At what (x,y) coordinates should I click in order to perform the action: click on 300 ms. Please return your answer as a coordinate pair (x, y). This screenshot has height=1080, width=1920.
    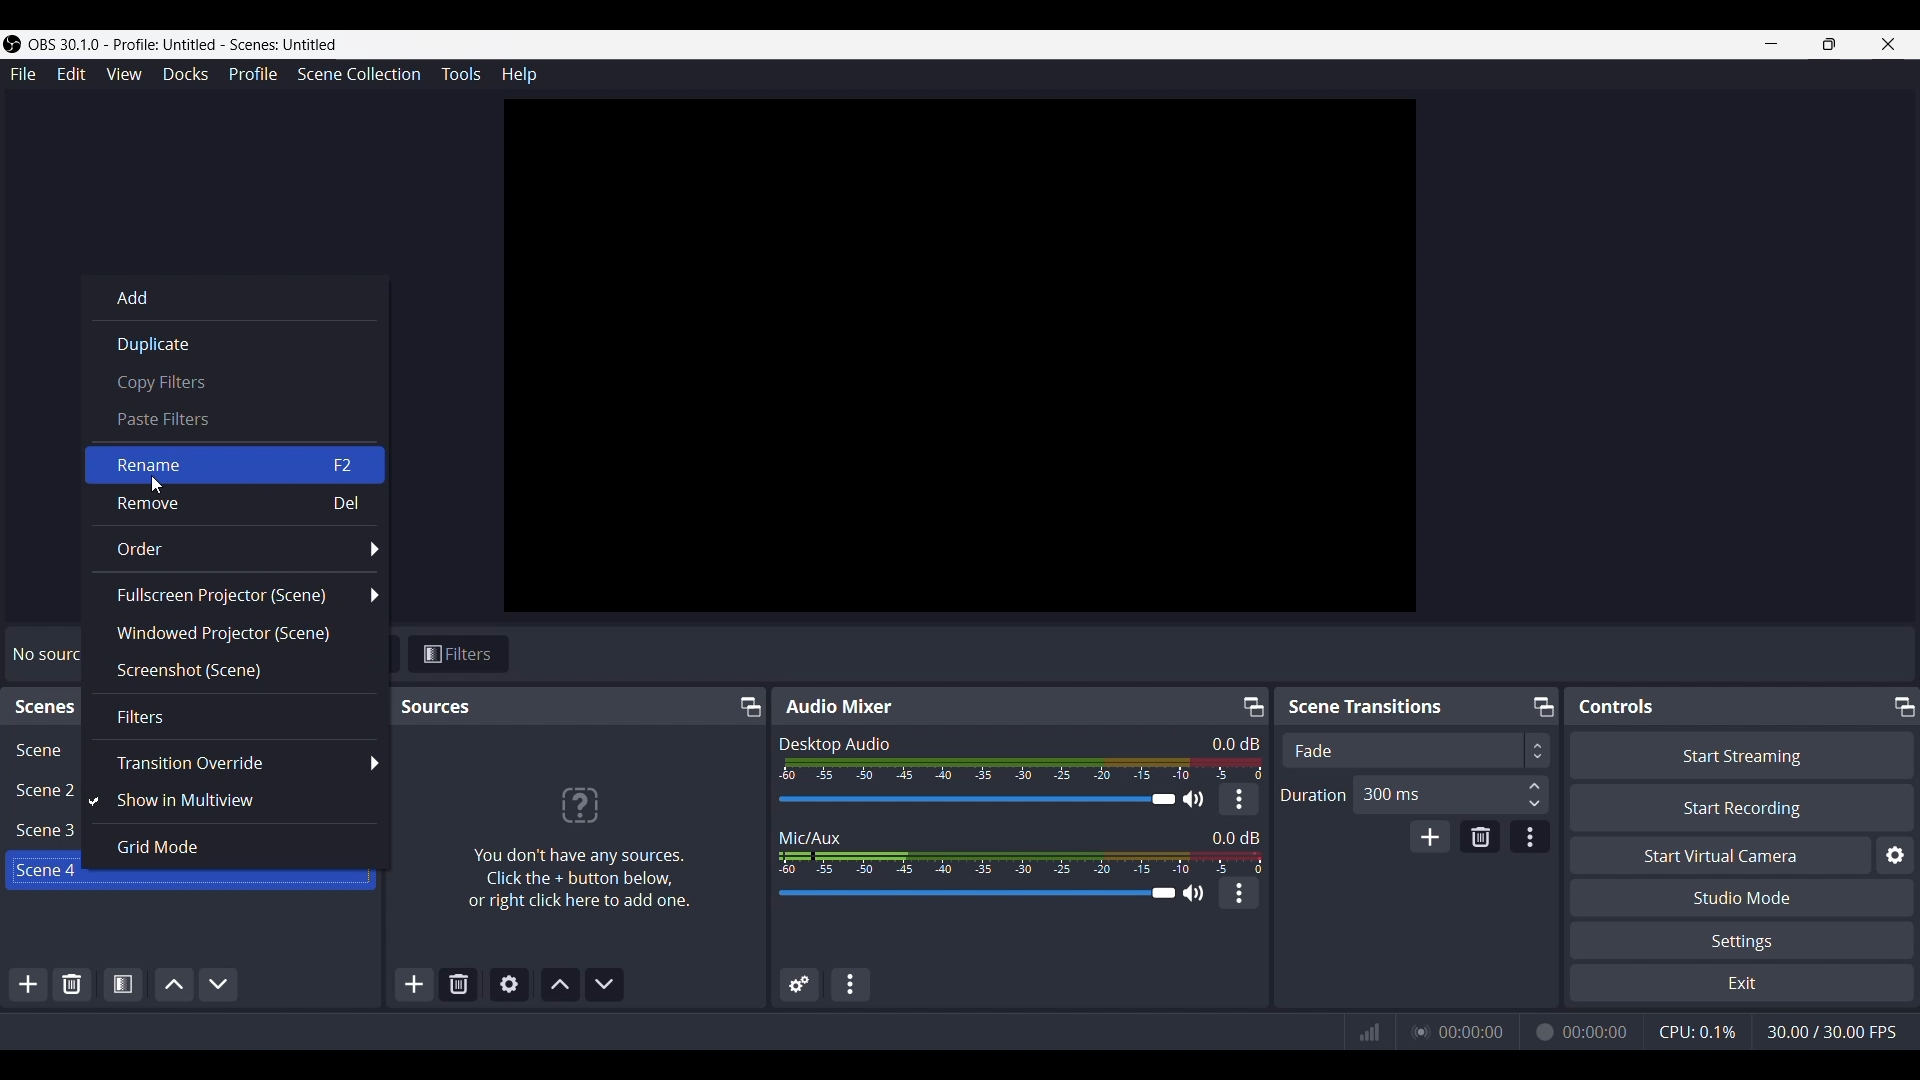
    Looking at the image, I should click on (1391, 793).